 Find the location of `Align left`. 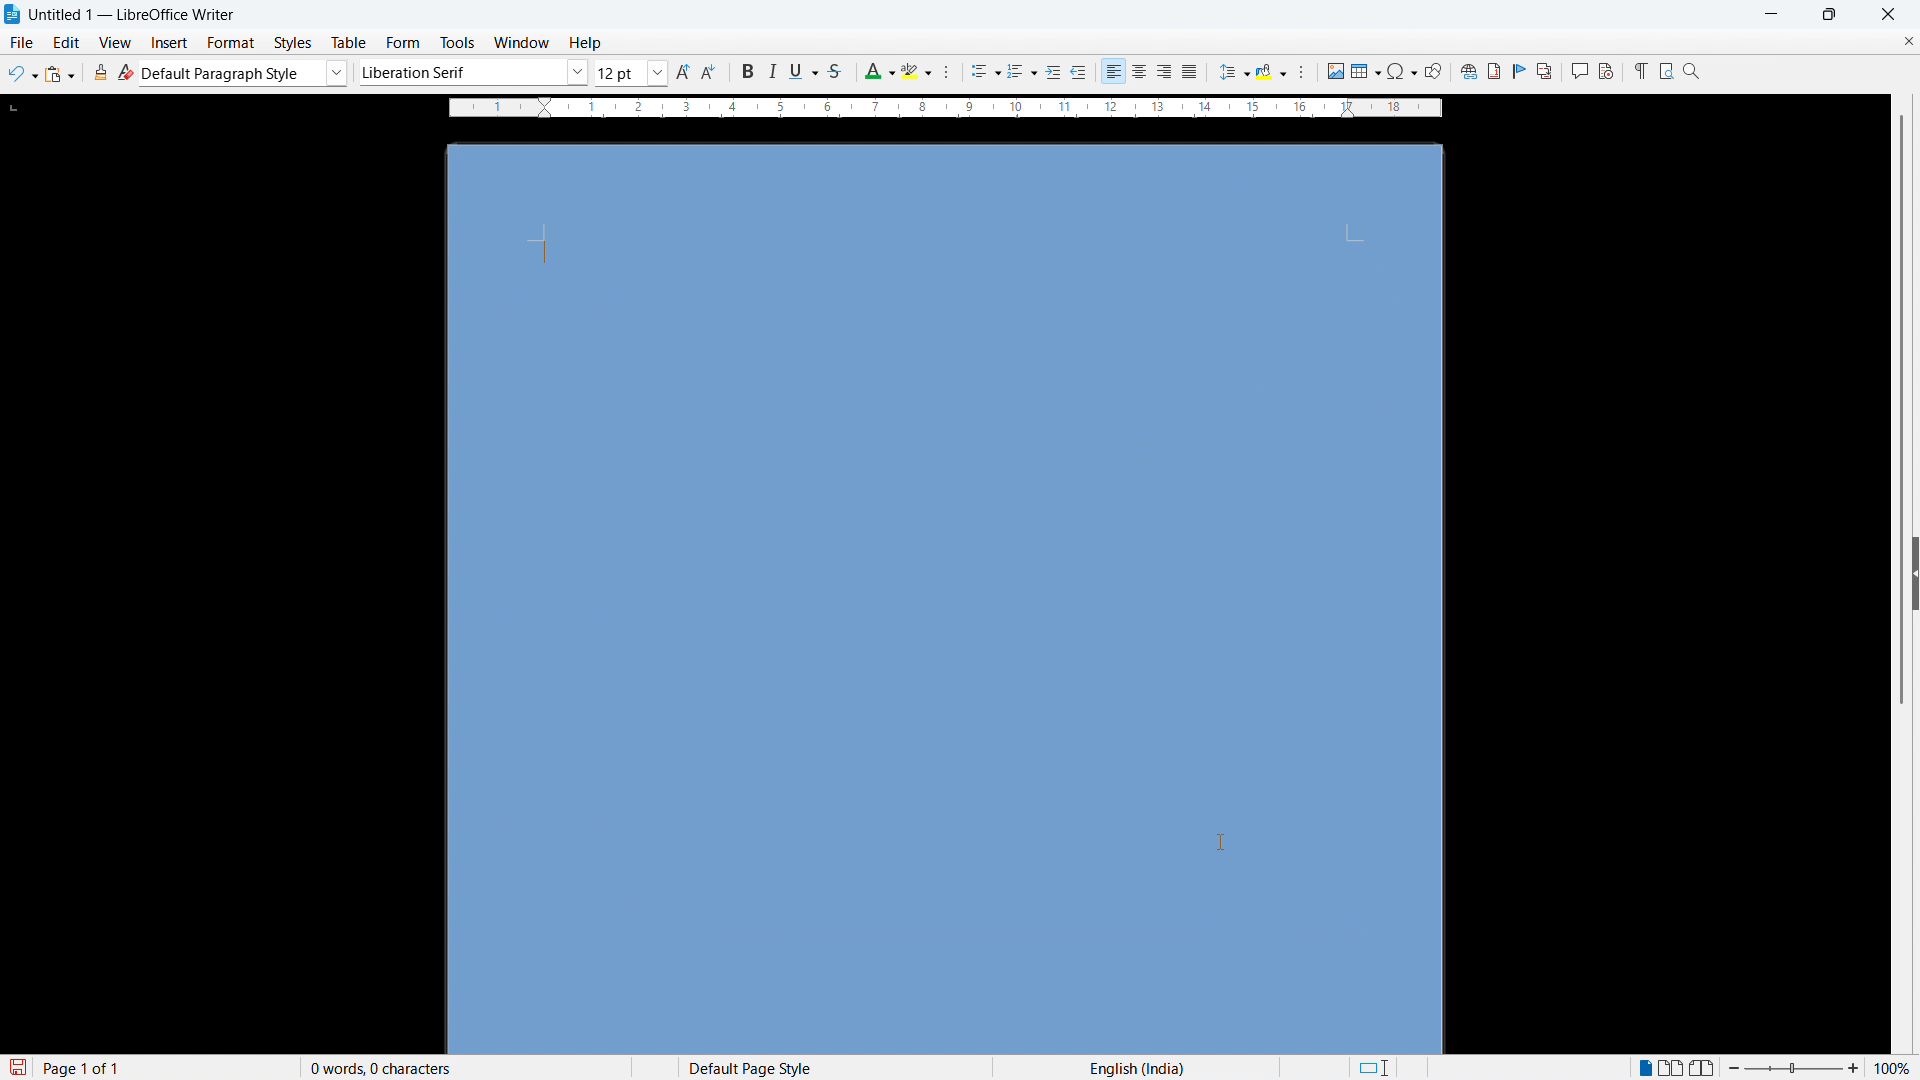

Align left is located at coordinates (1114, 72).